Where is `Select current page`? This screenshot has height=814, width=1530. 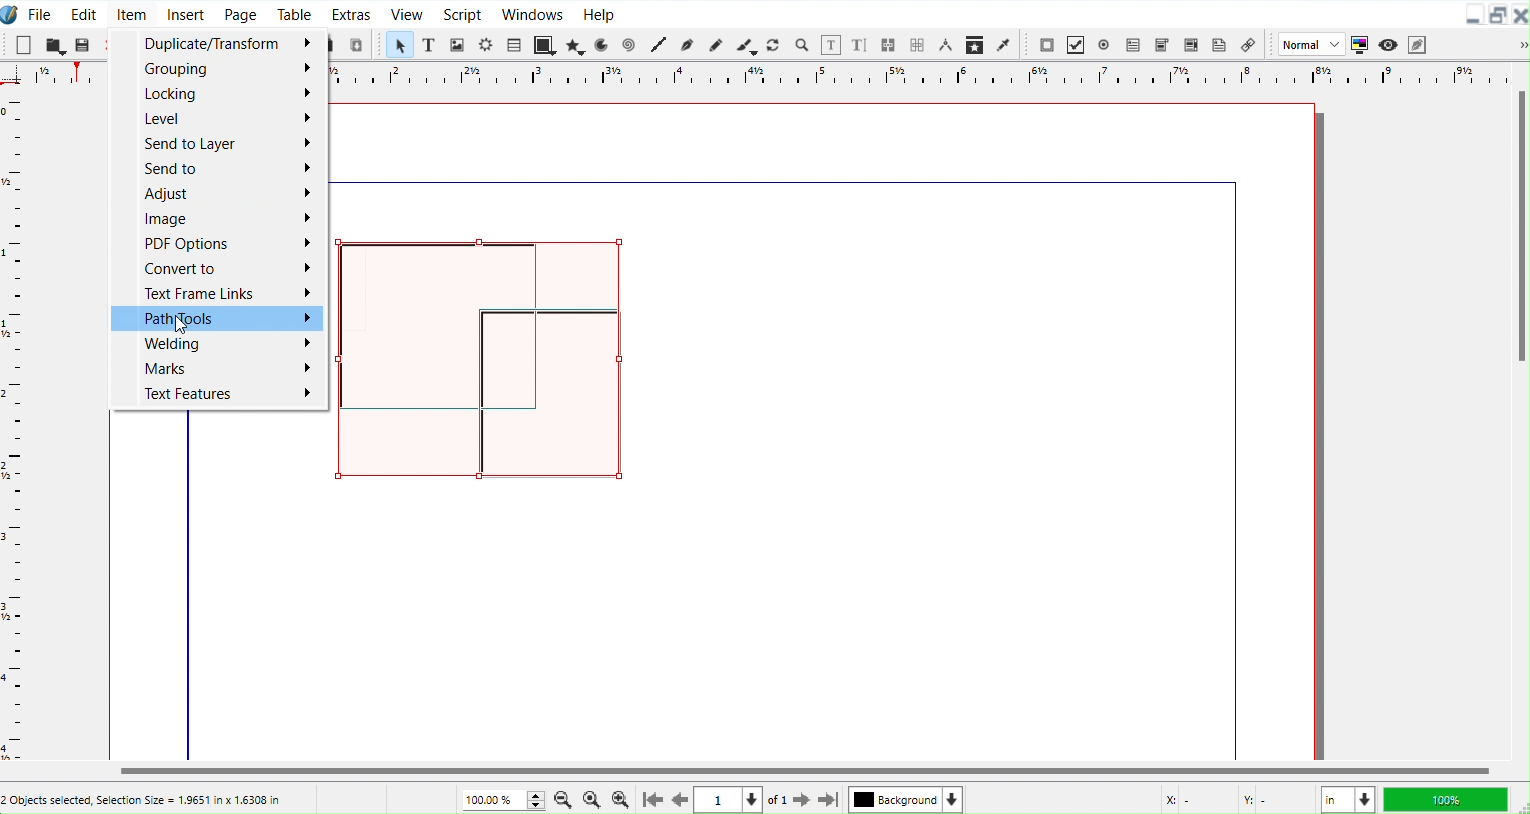
Select current page is located at coordinates (730, 800).